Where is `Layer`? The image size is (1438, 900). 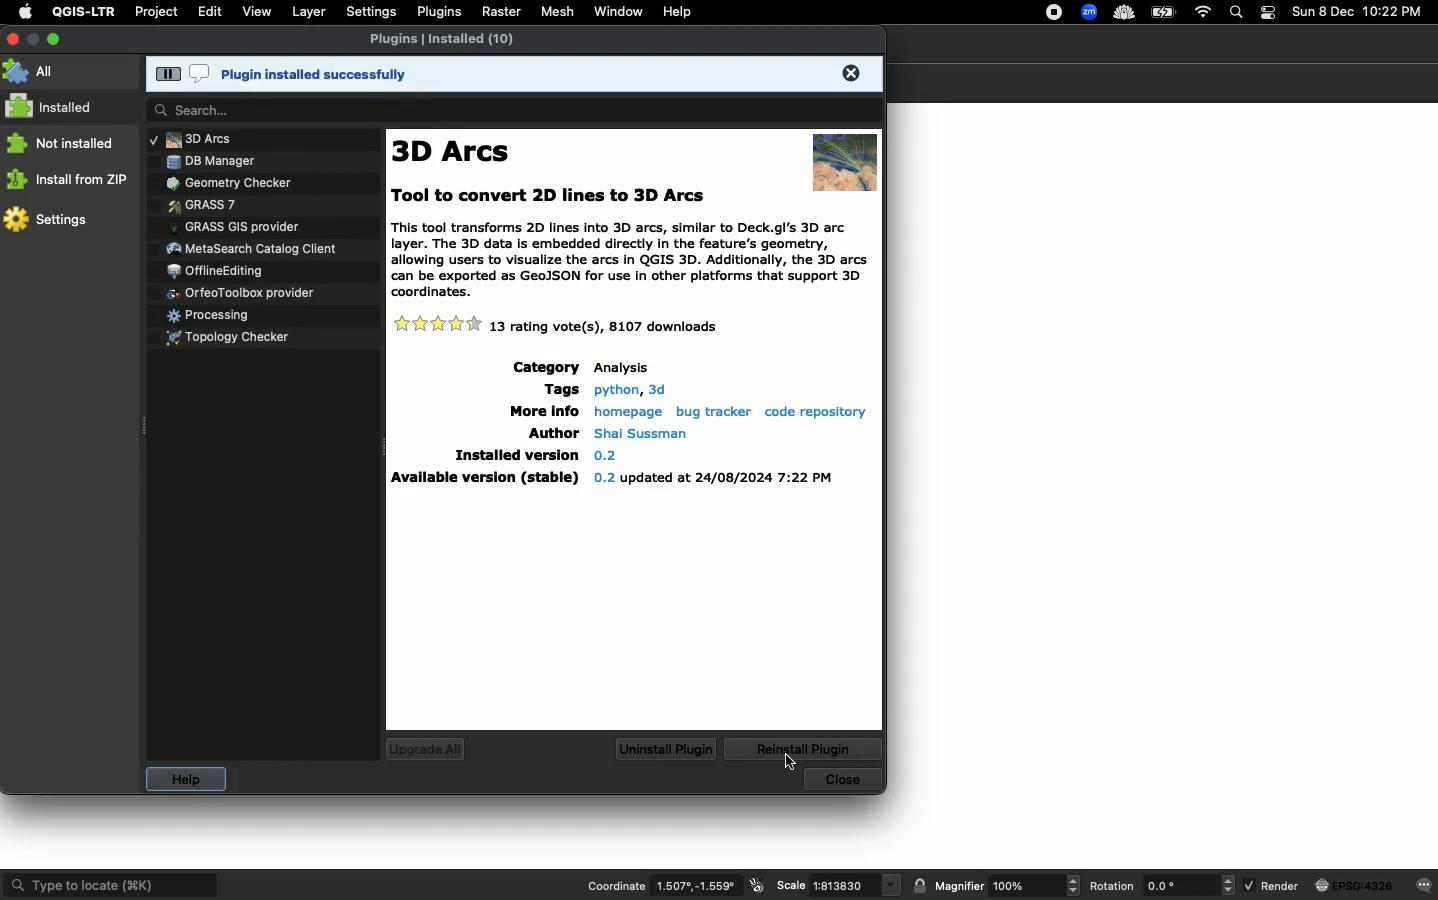 Layer is located at coordinates (306, 12).